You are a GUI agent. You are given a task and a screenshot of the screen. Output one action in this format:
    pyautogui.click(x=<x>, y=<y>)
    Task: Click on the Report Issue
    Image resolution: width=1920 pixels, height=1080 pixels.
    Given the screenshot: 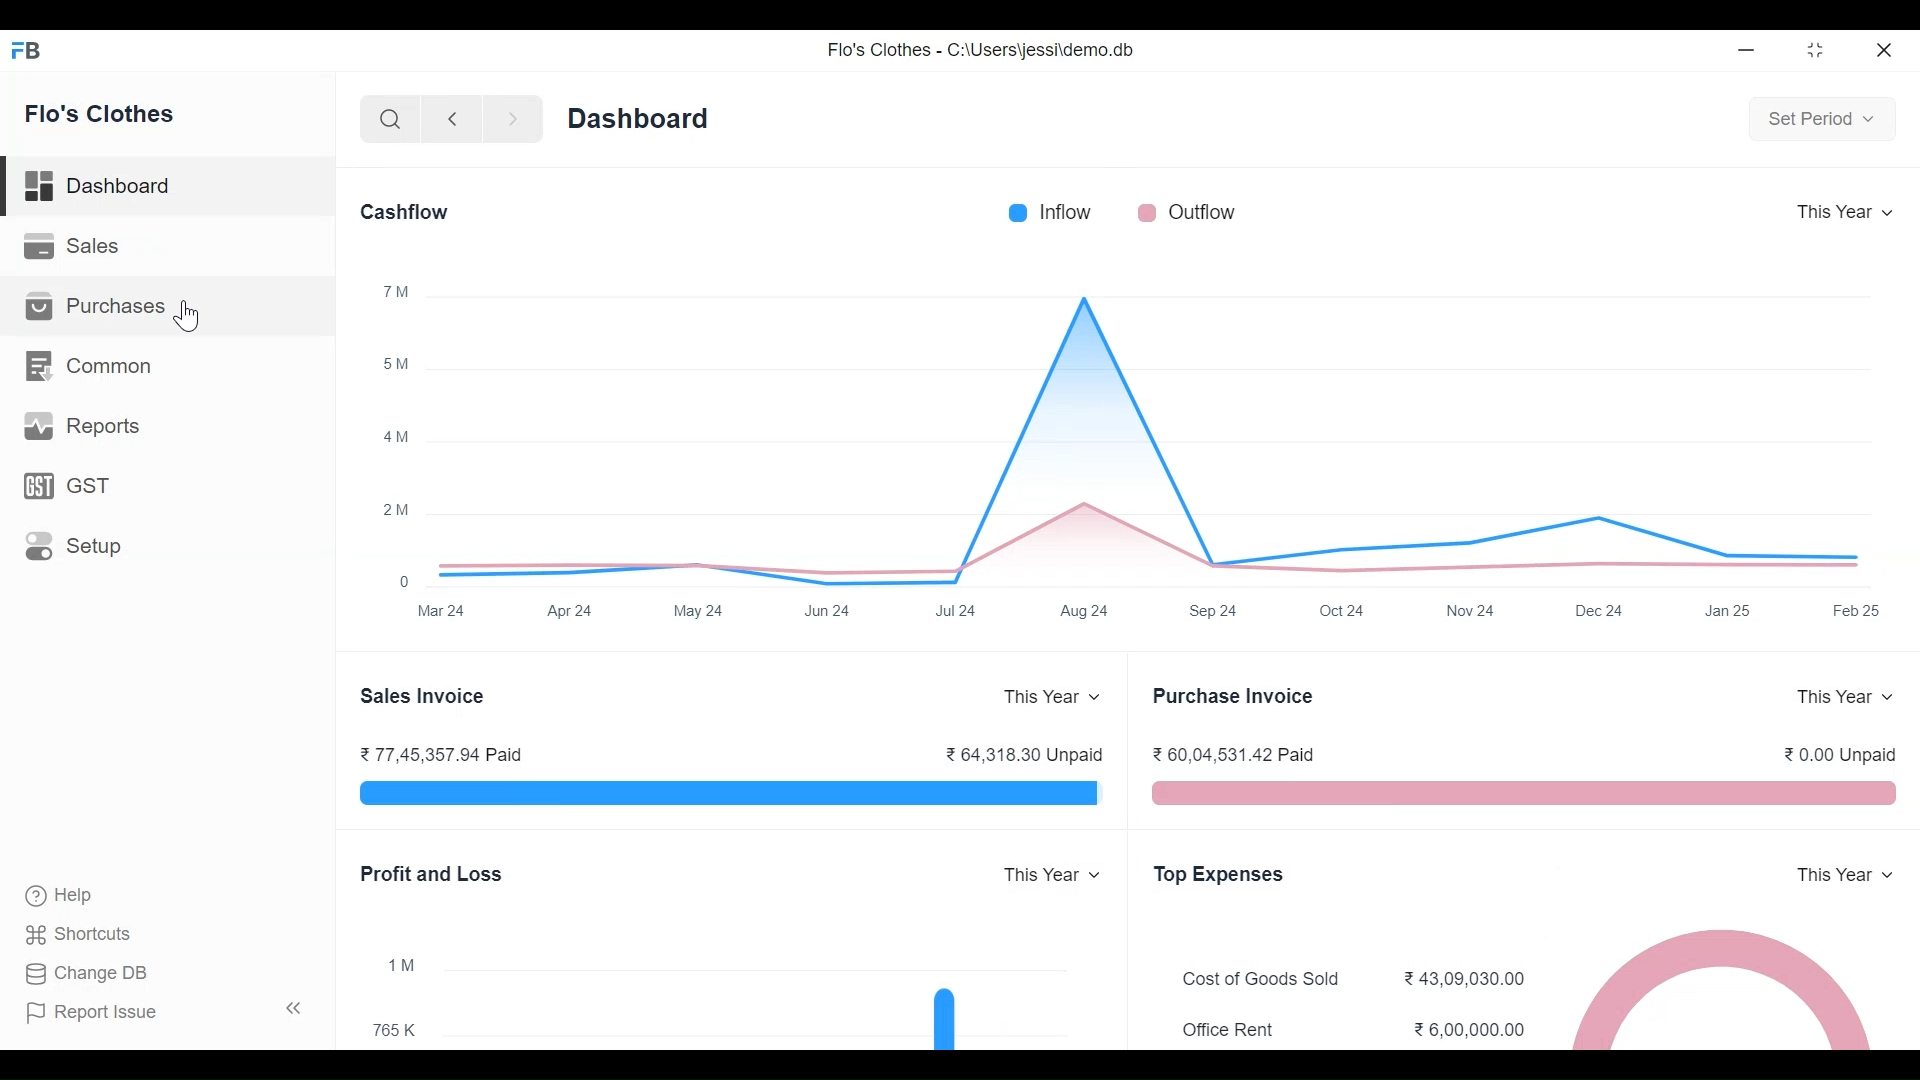 What is the action you would take?
    pyautogui.click(x=166, y=1010)
    